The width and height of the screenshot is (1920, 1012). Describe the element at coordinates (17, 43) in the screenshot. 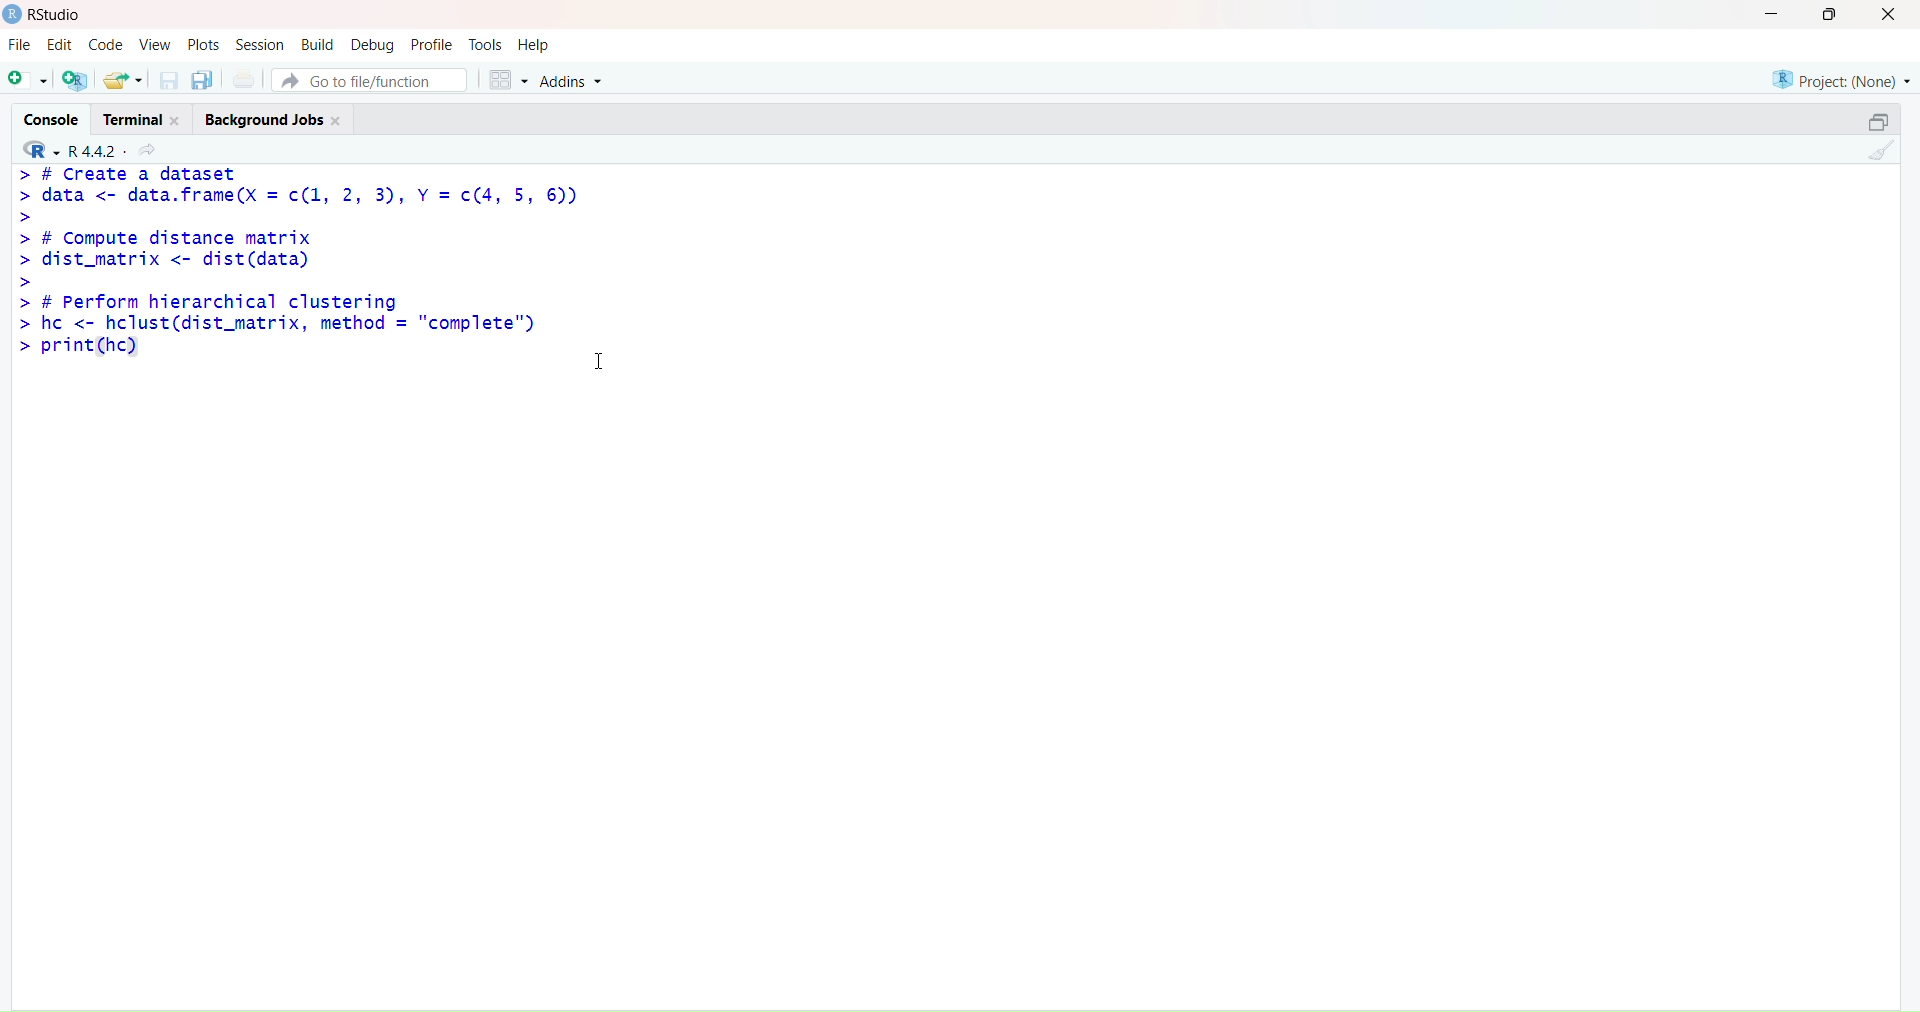

I see `File` at that location.